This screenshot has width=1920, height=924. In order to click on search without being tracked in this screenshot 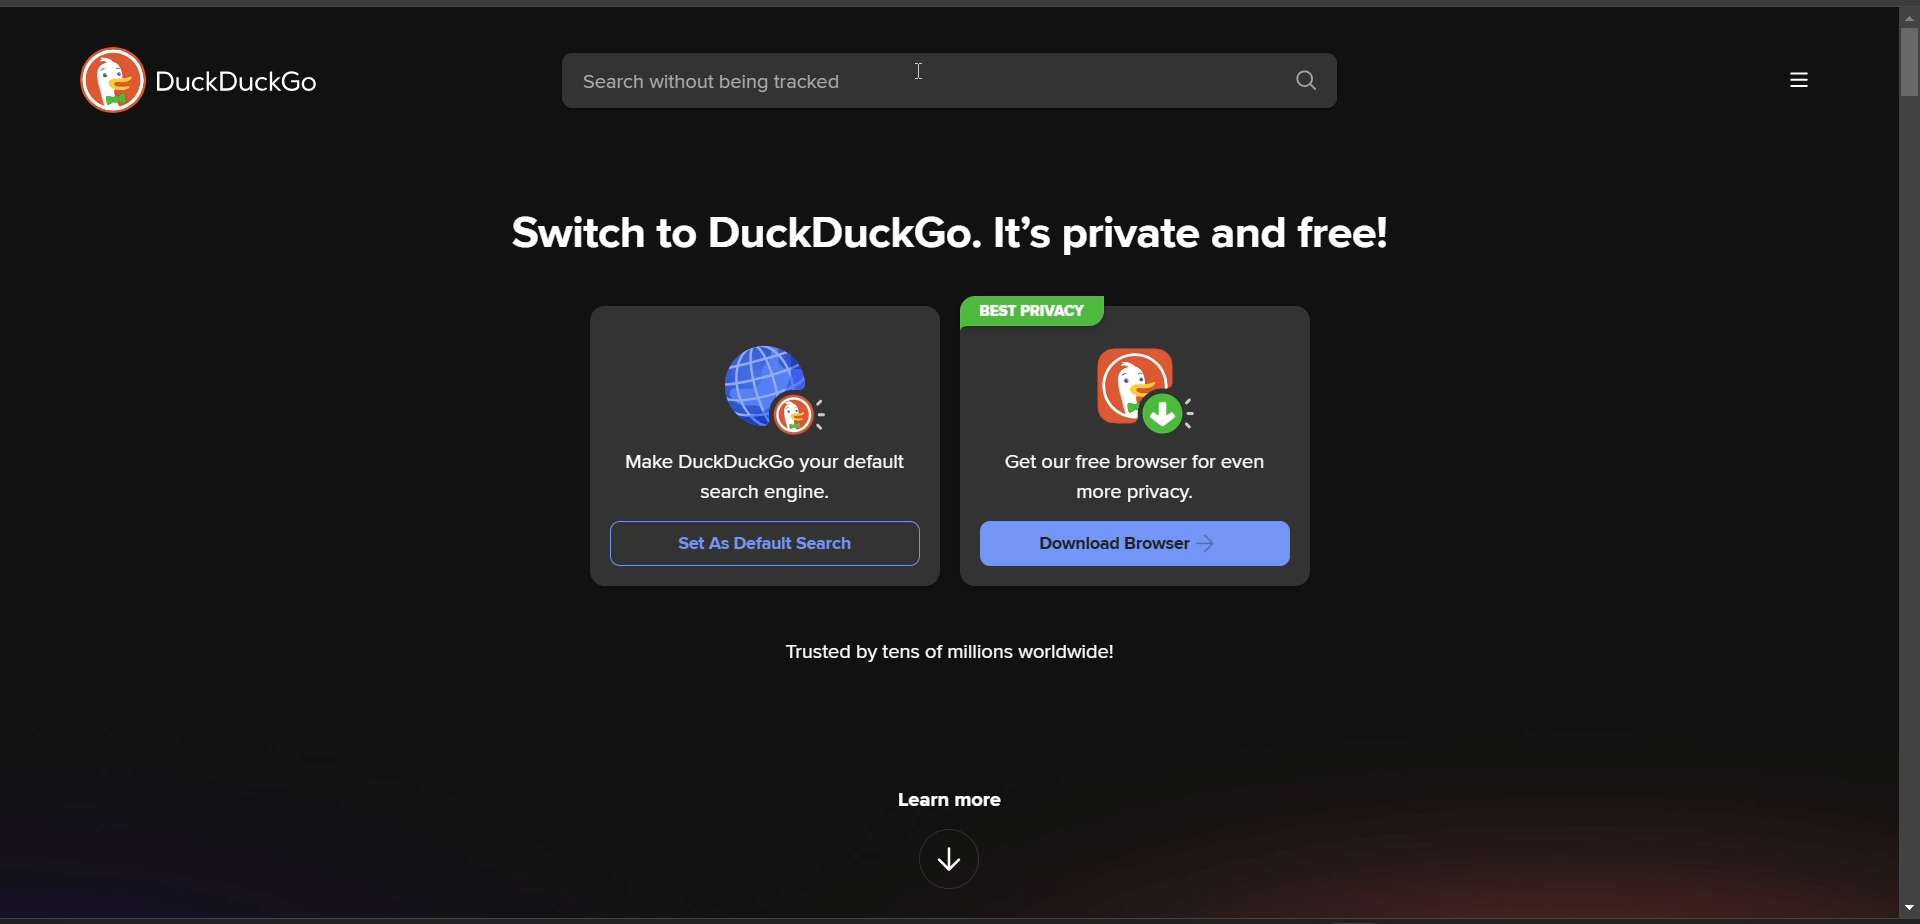, I will do `click(919, 80)`.